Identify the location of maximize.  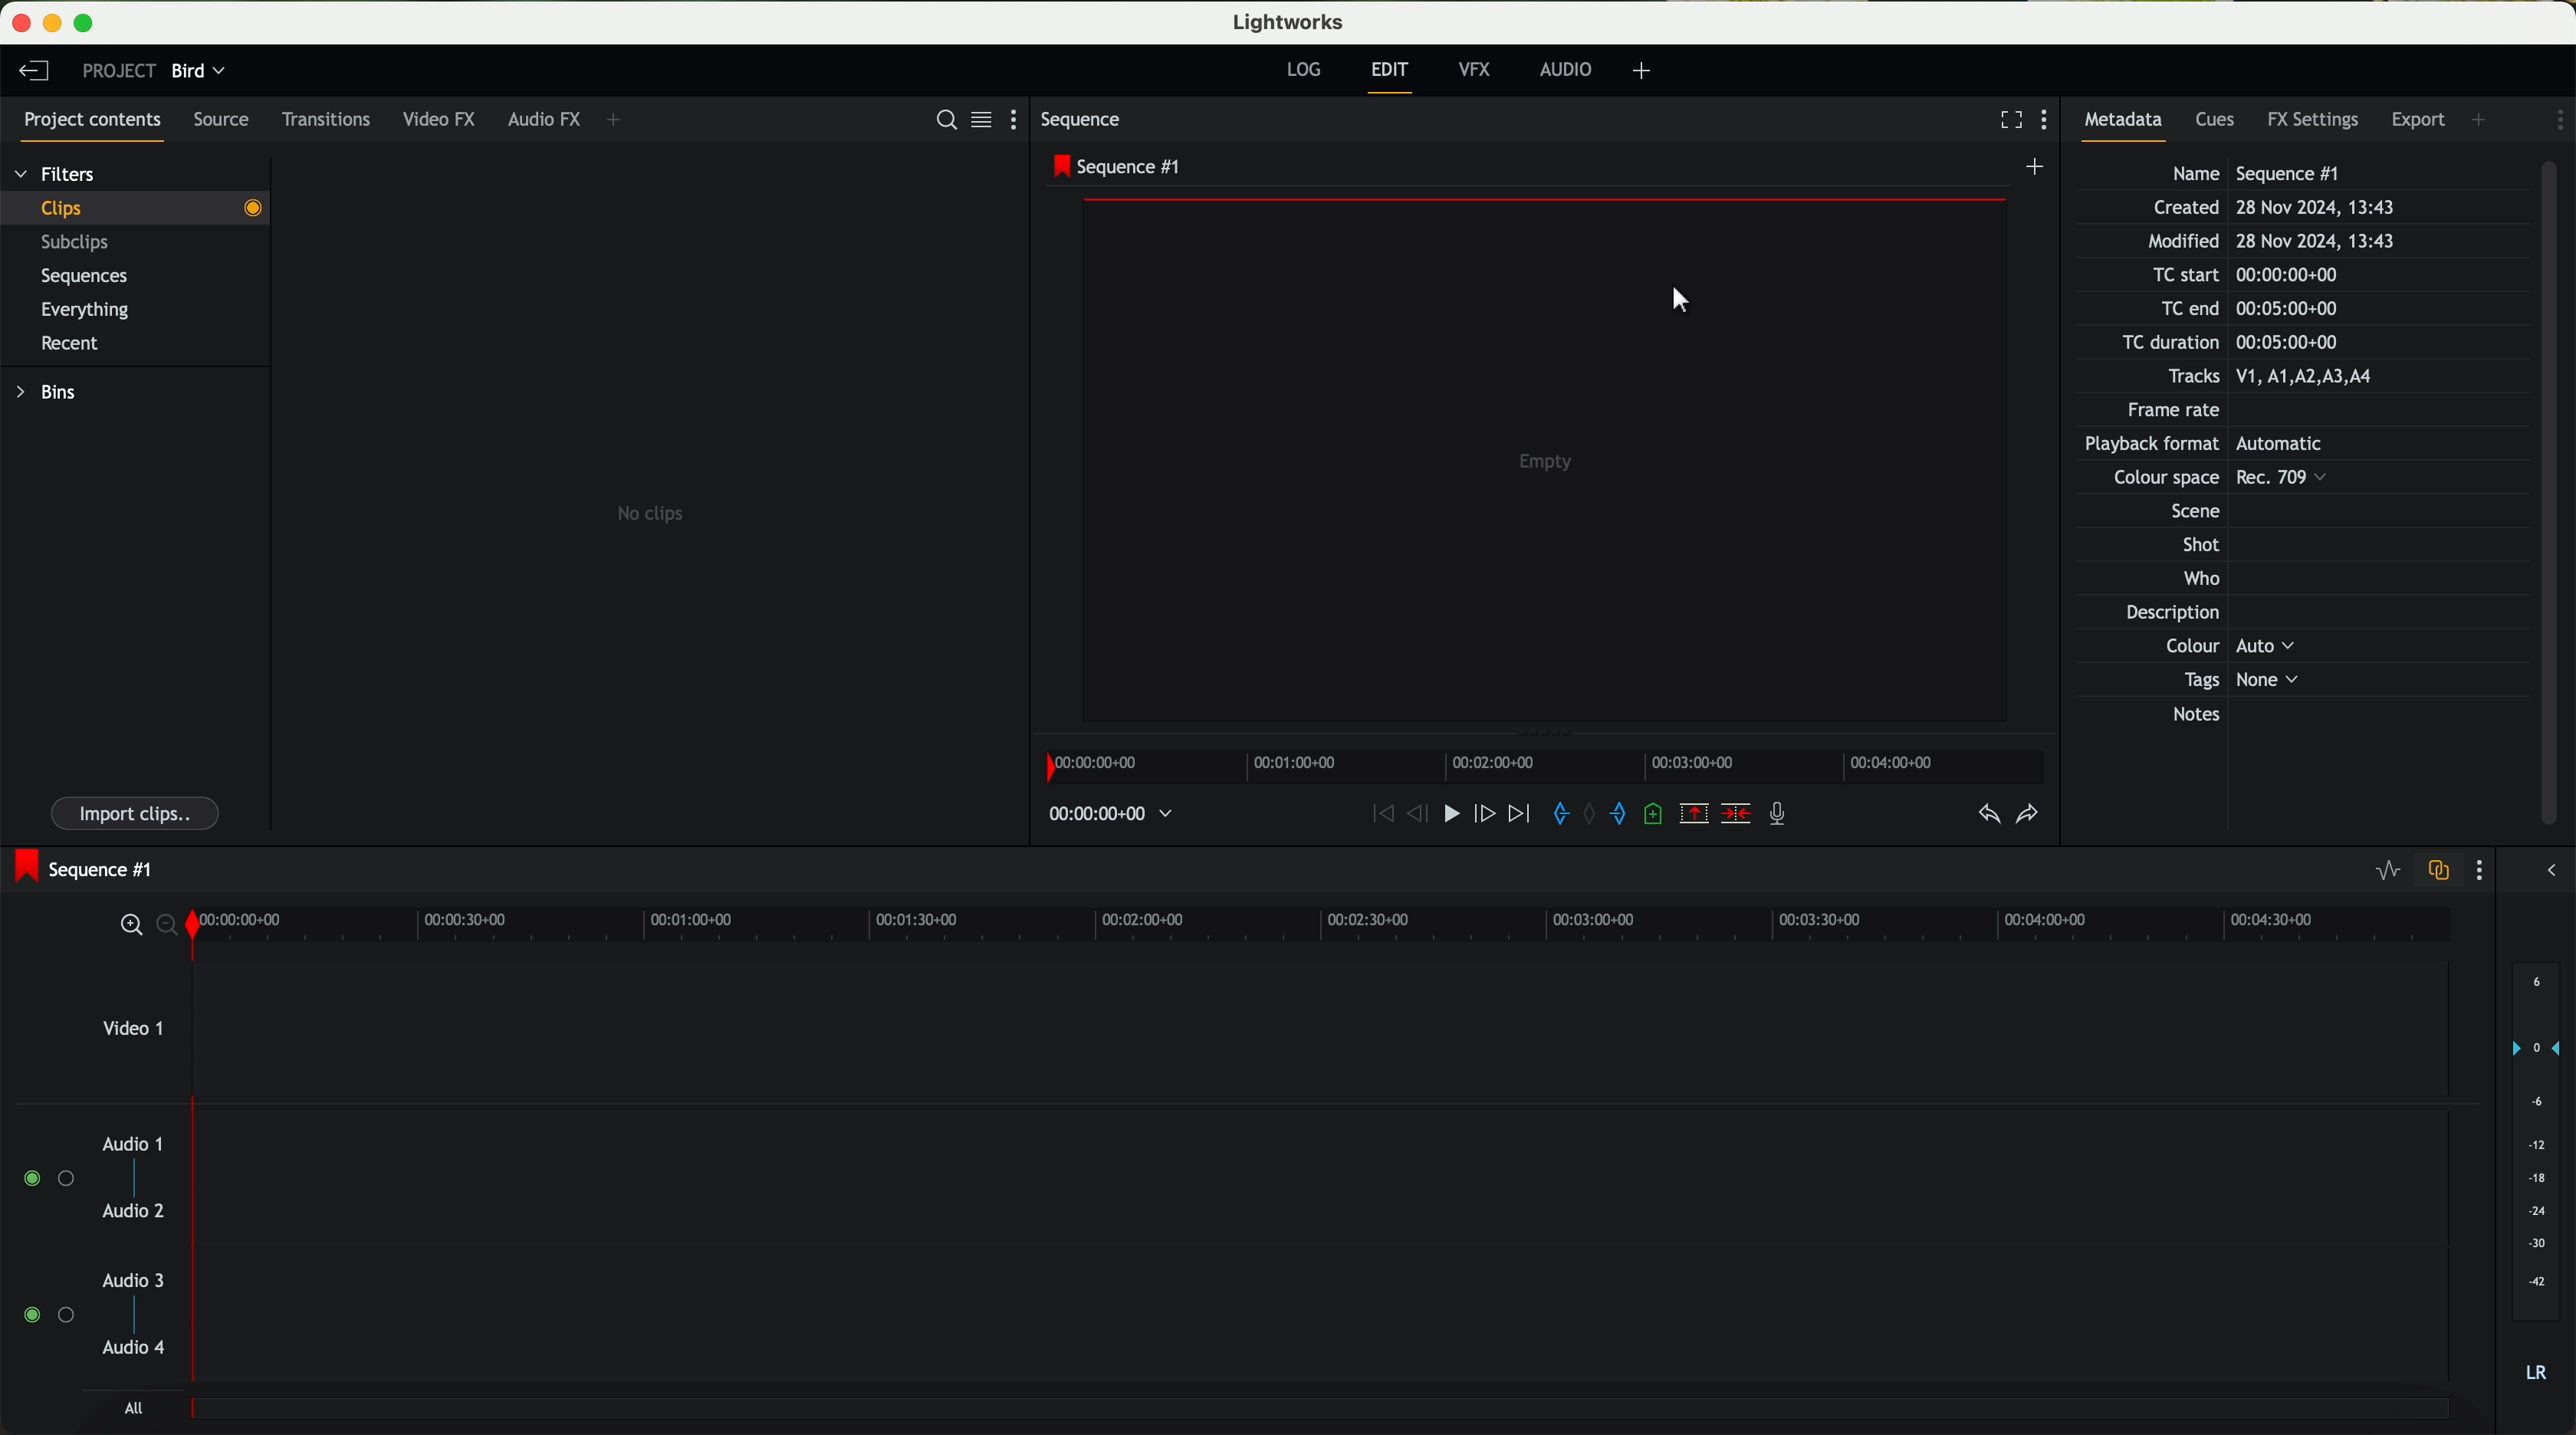
(91, 21).